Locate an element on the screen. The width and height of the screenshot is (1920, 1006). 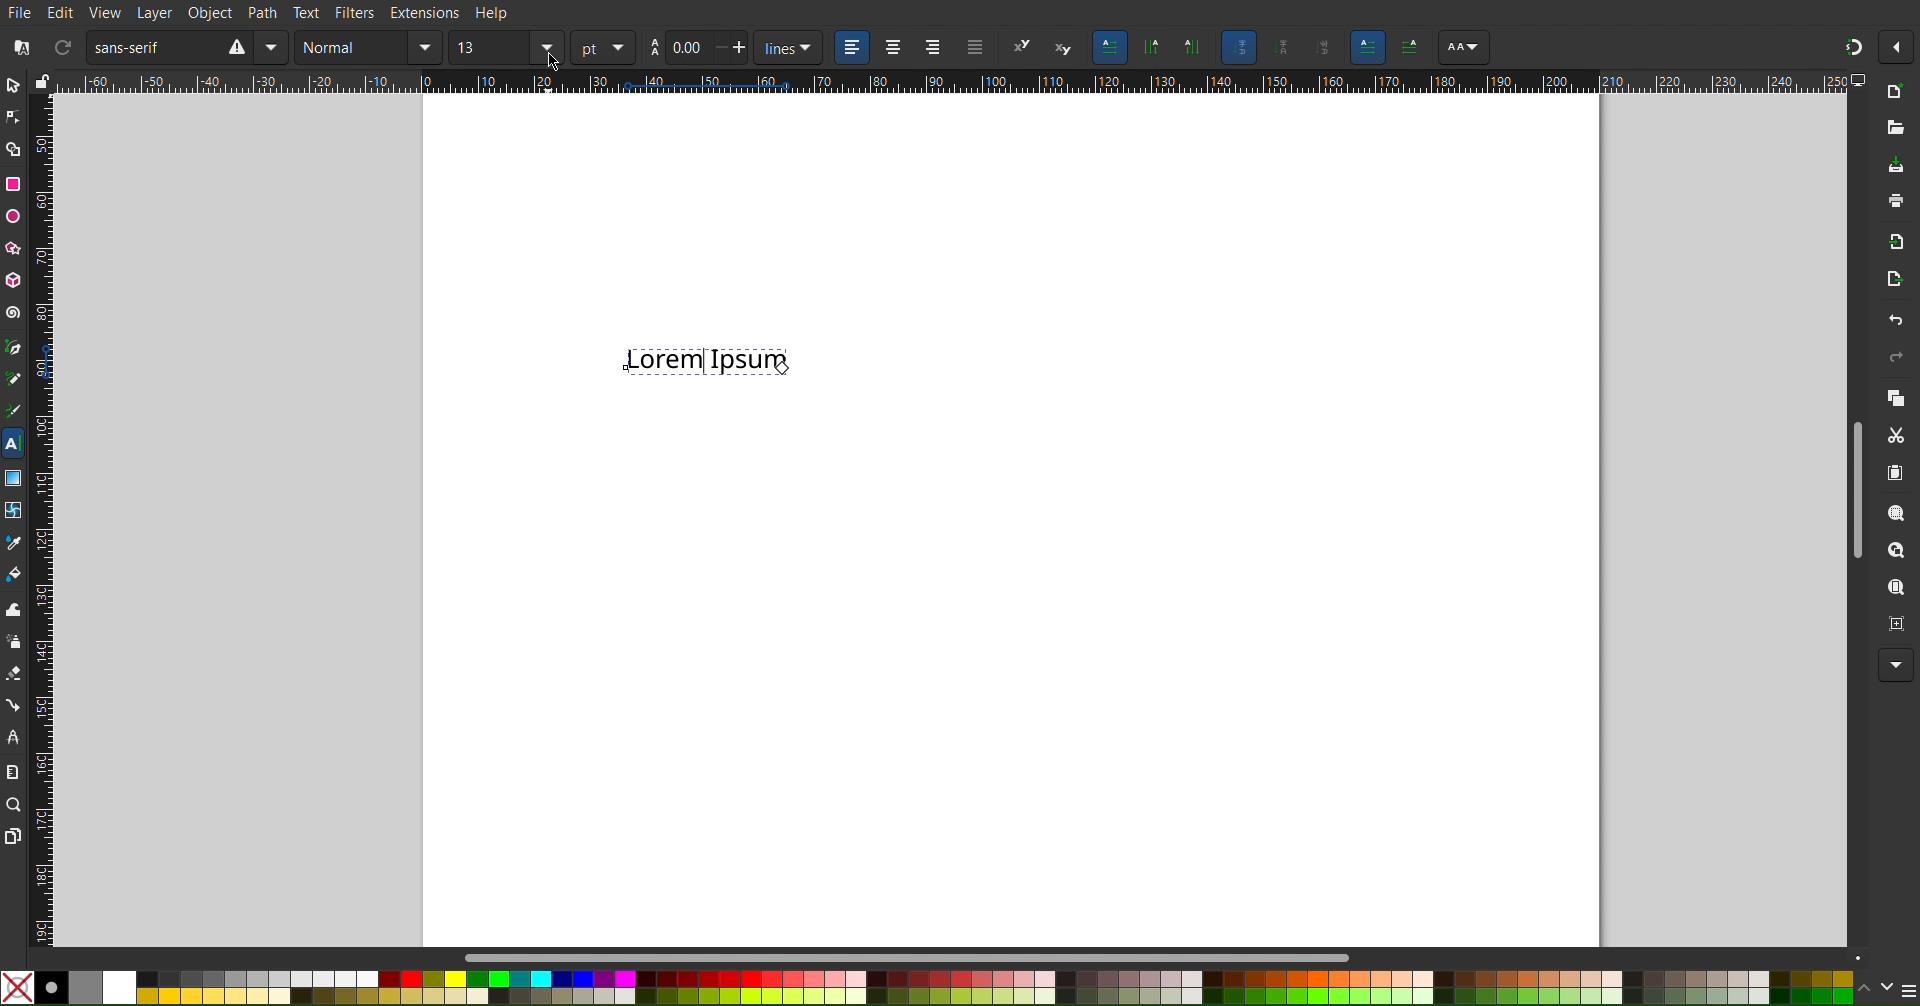
Options is located at coordinates (1898, 47).